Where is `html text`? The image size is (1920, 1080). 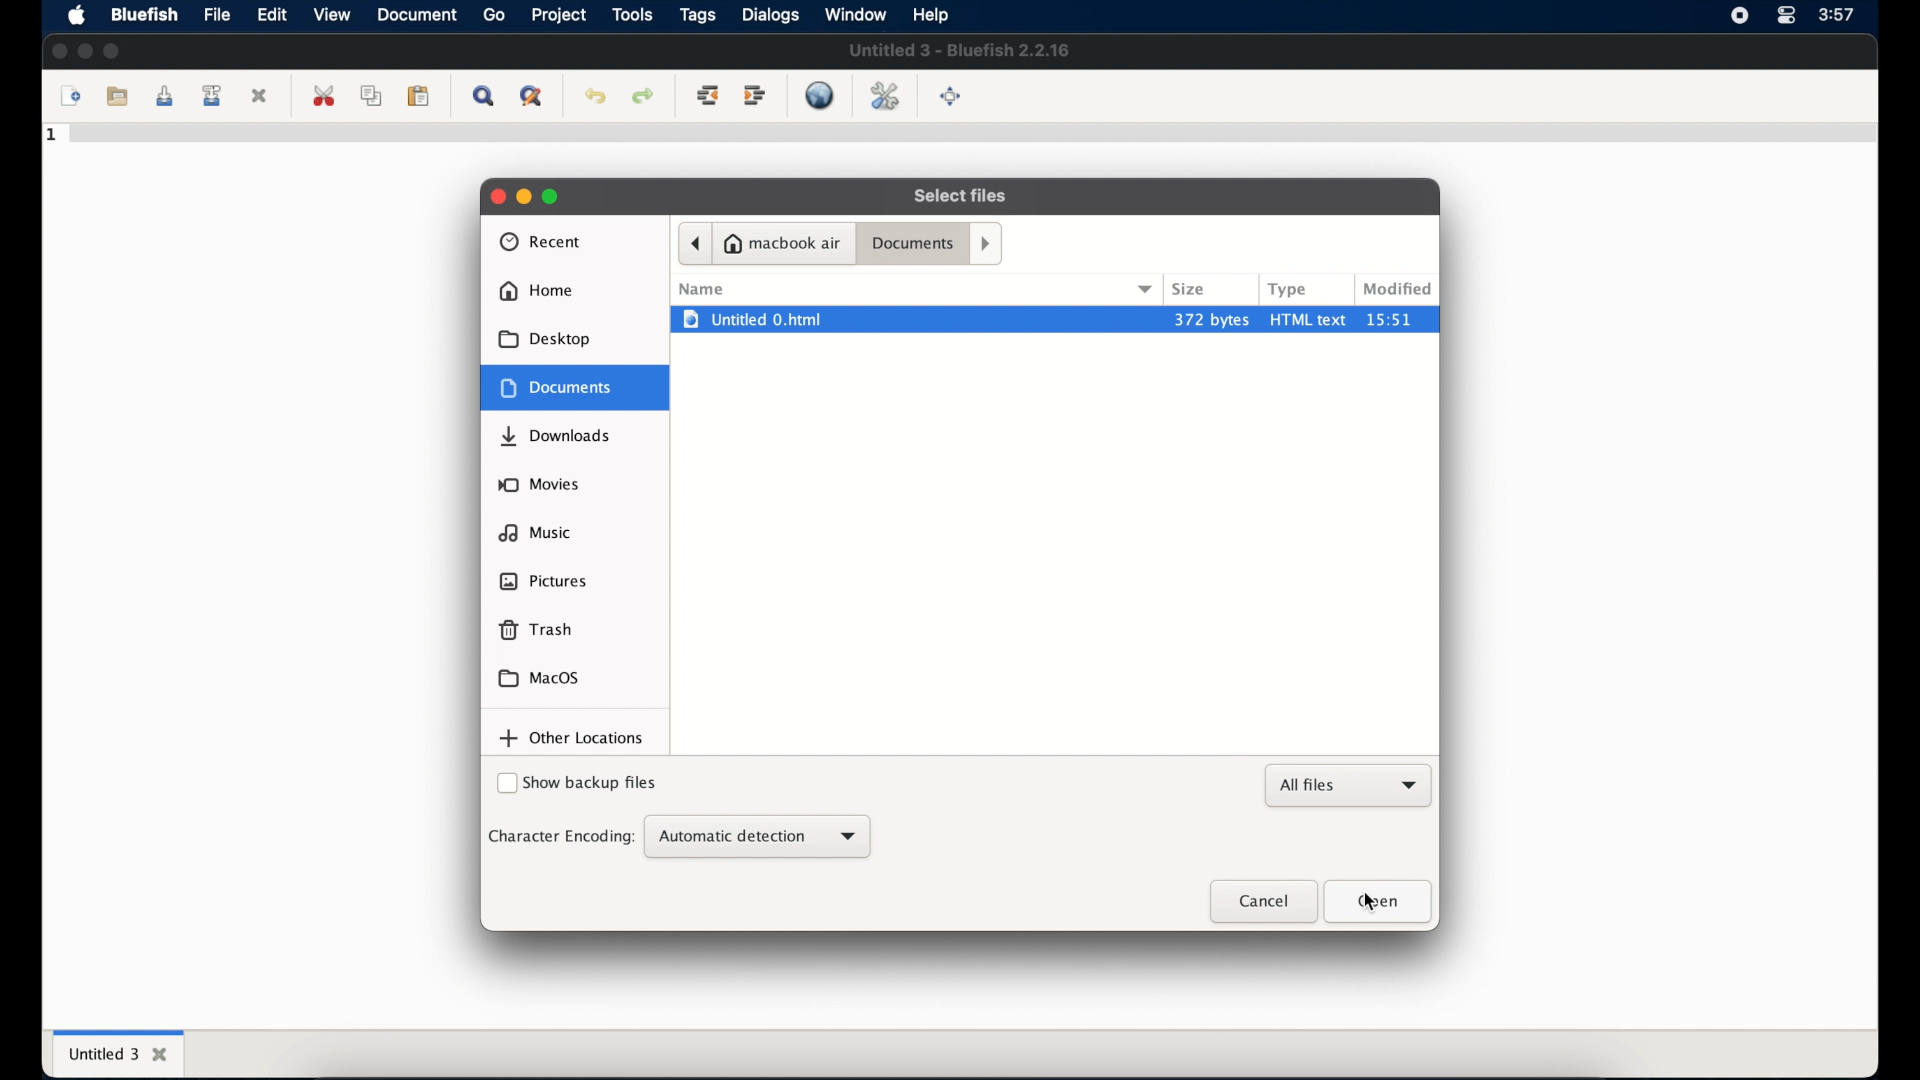 html text is located at coordinates (1309, 318).